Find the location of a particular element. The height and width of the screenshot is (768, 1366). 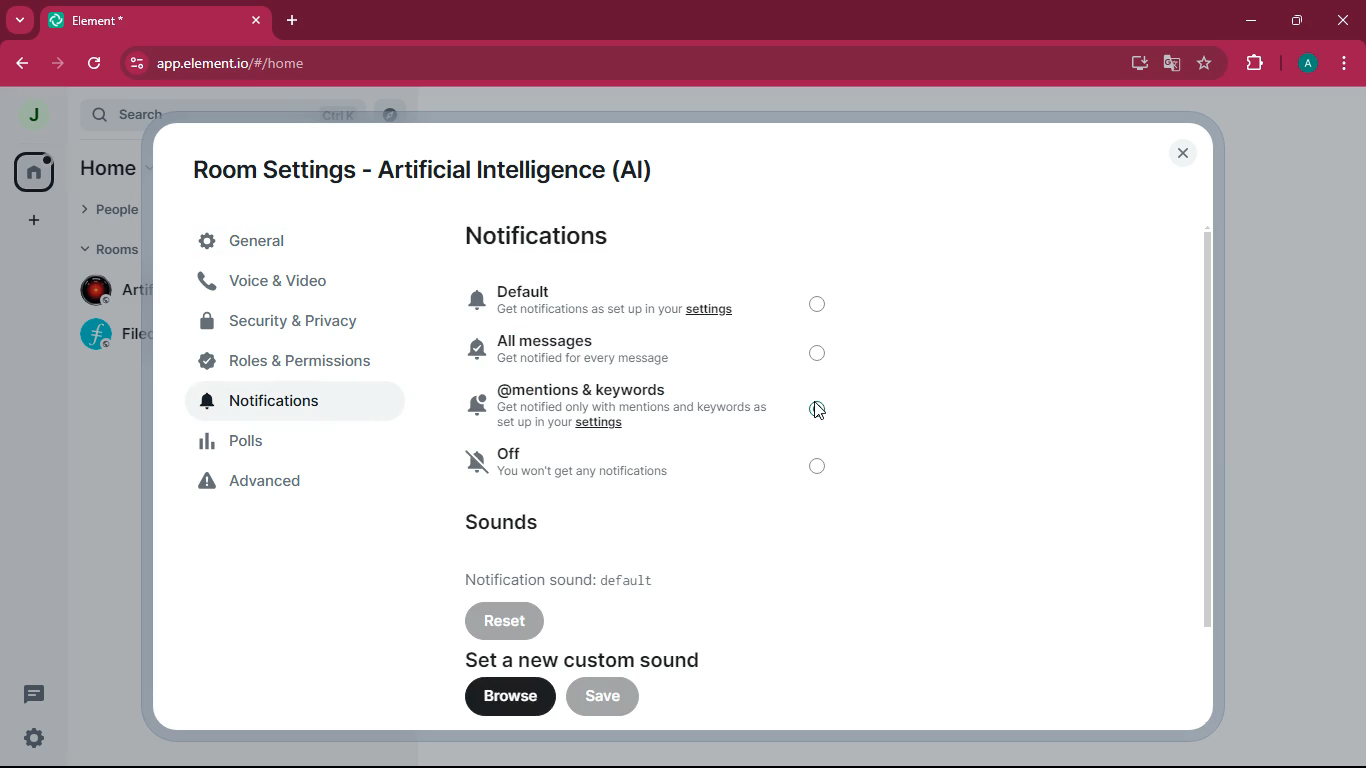

home is located at coordinates (38, 173).